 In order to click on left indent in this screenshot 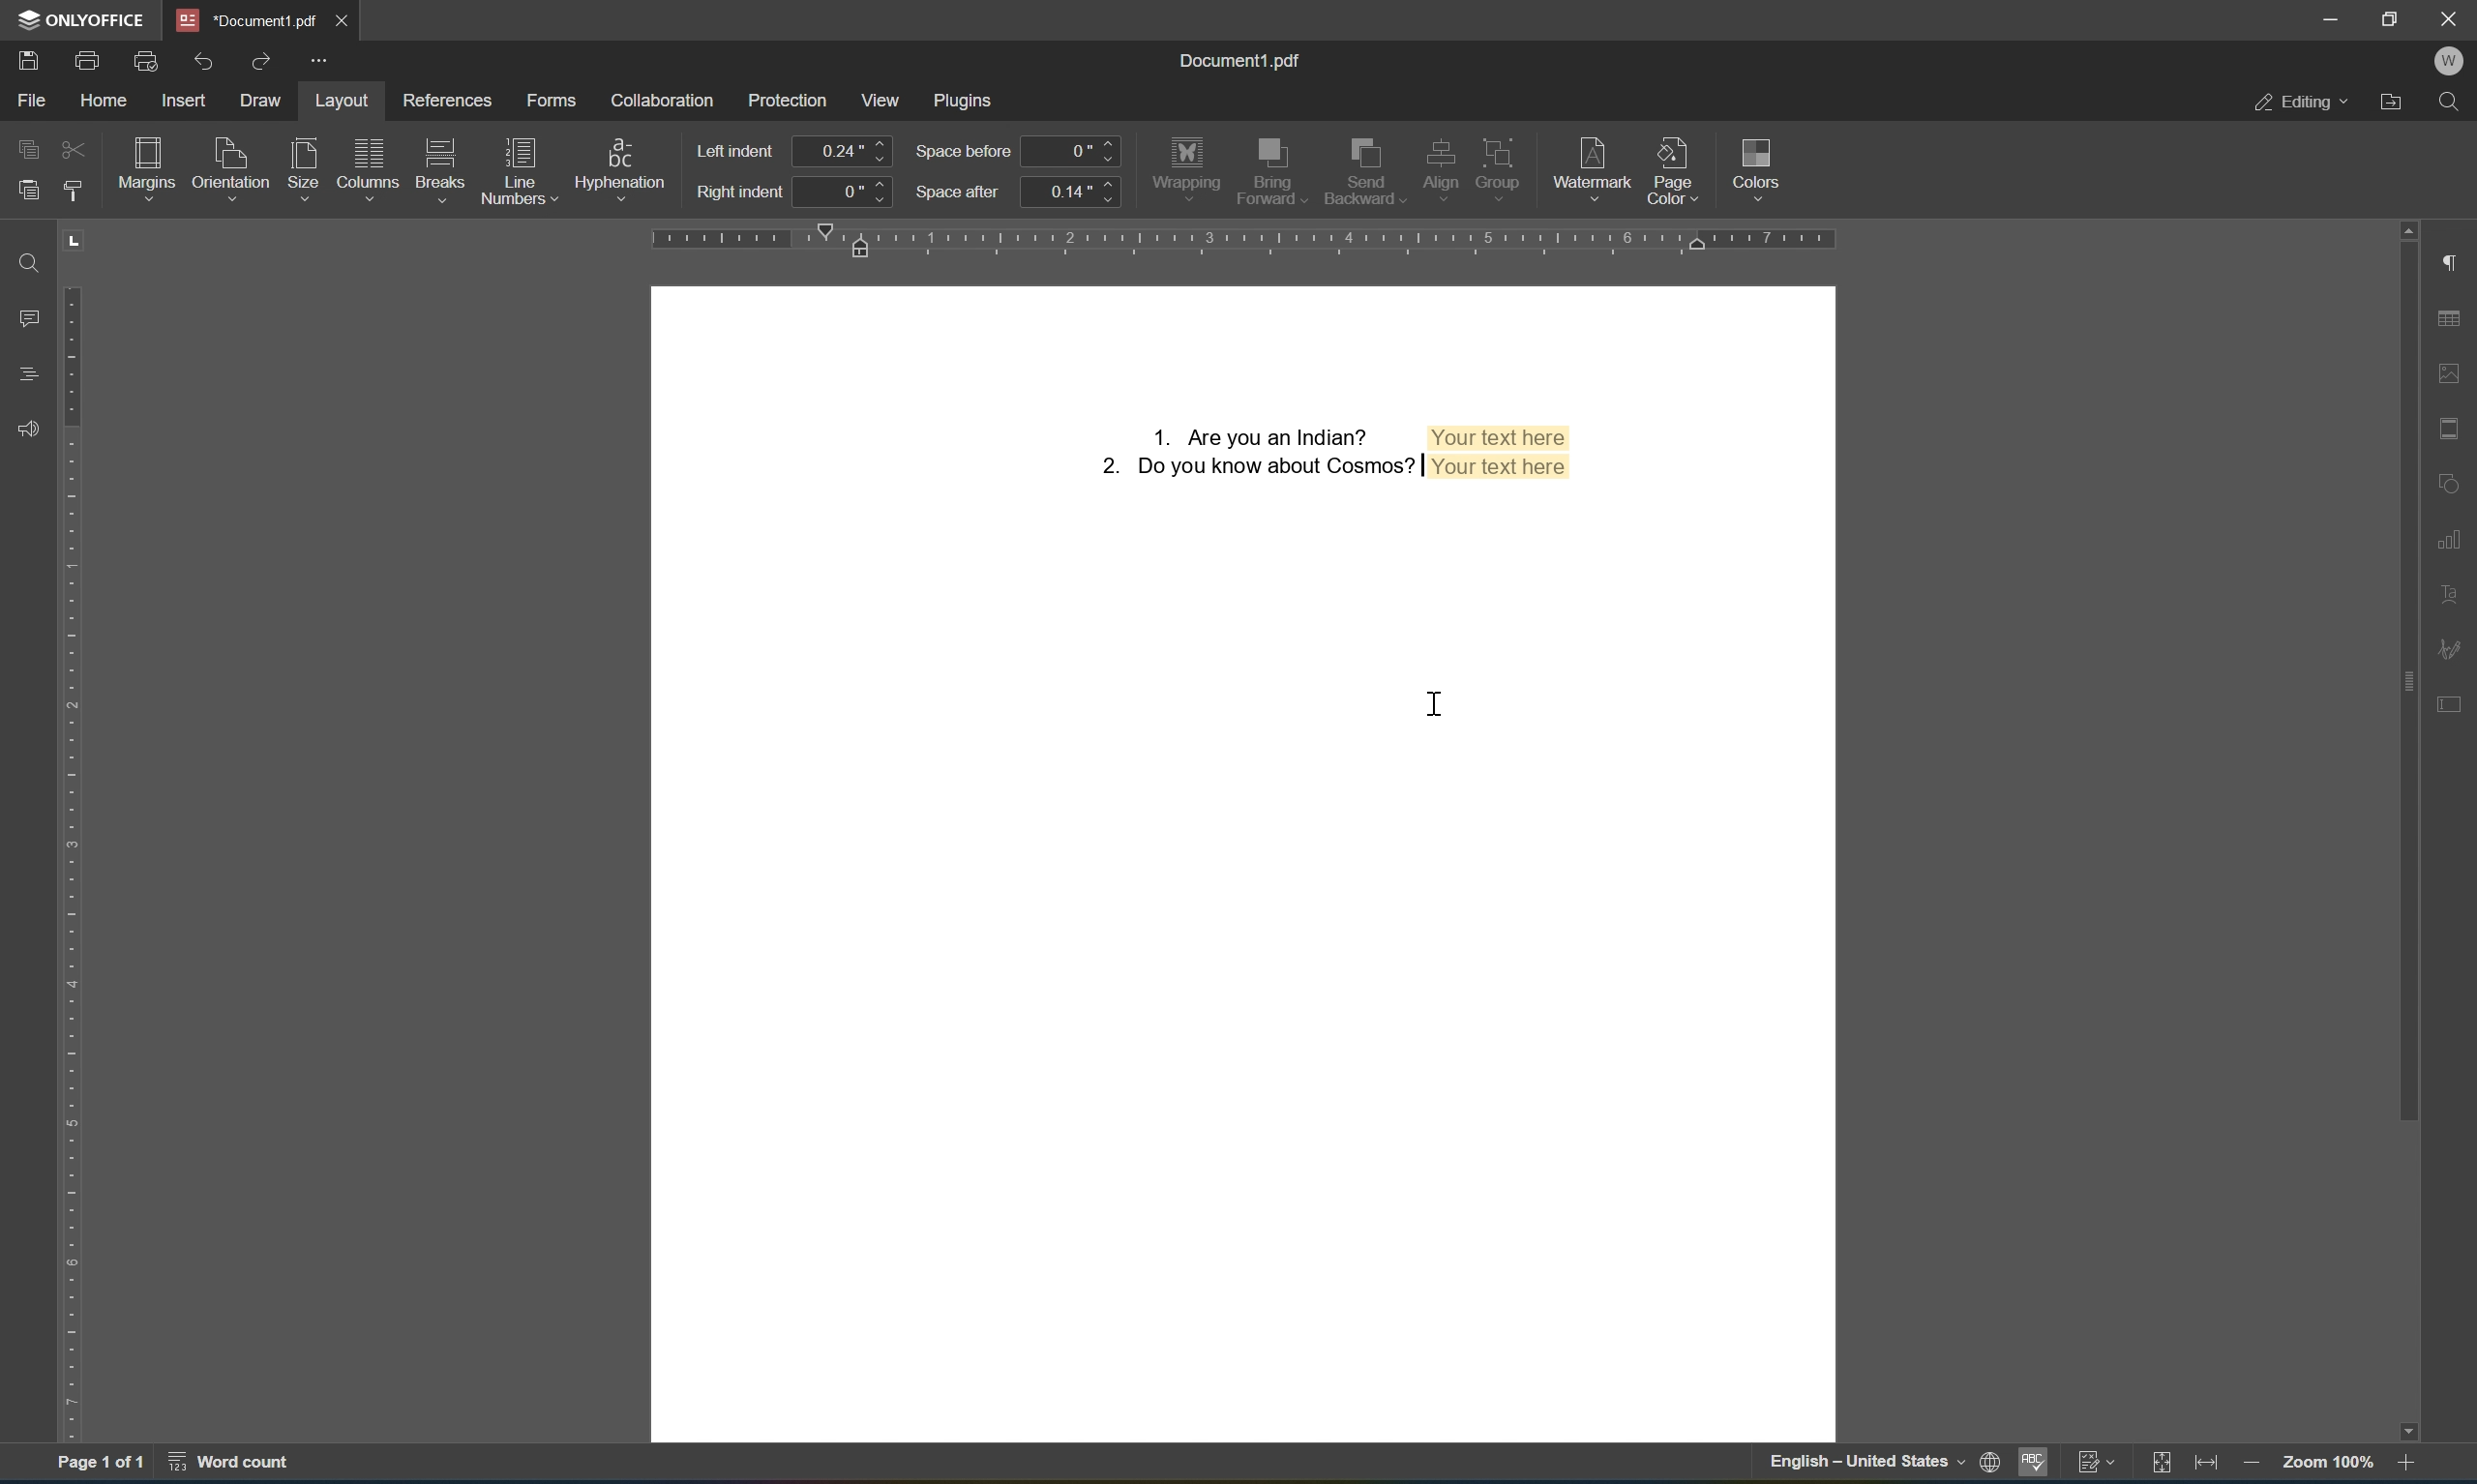, I will do `click(736, 150)`.